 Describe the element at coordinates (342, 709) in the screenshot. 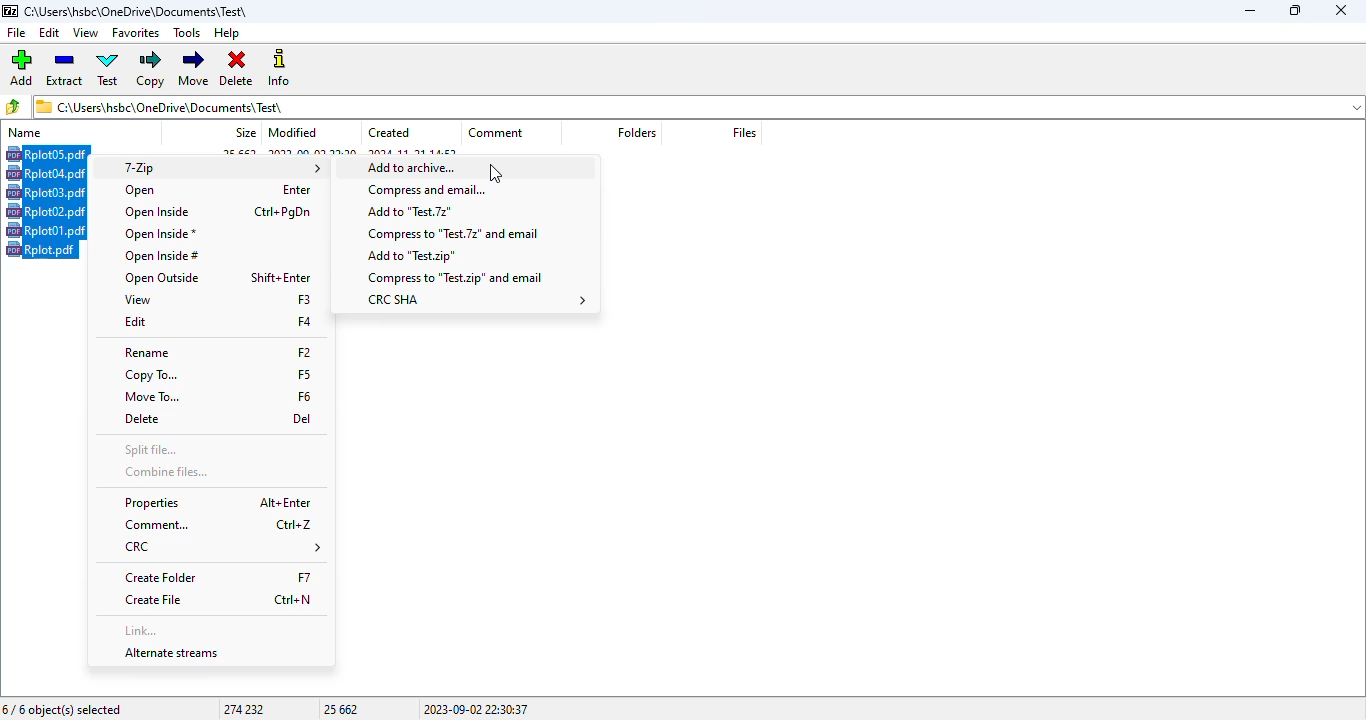

I see `25 662` at that location.